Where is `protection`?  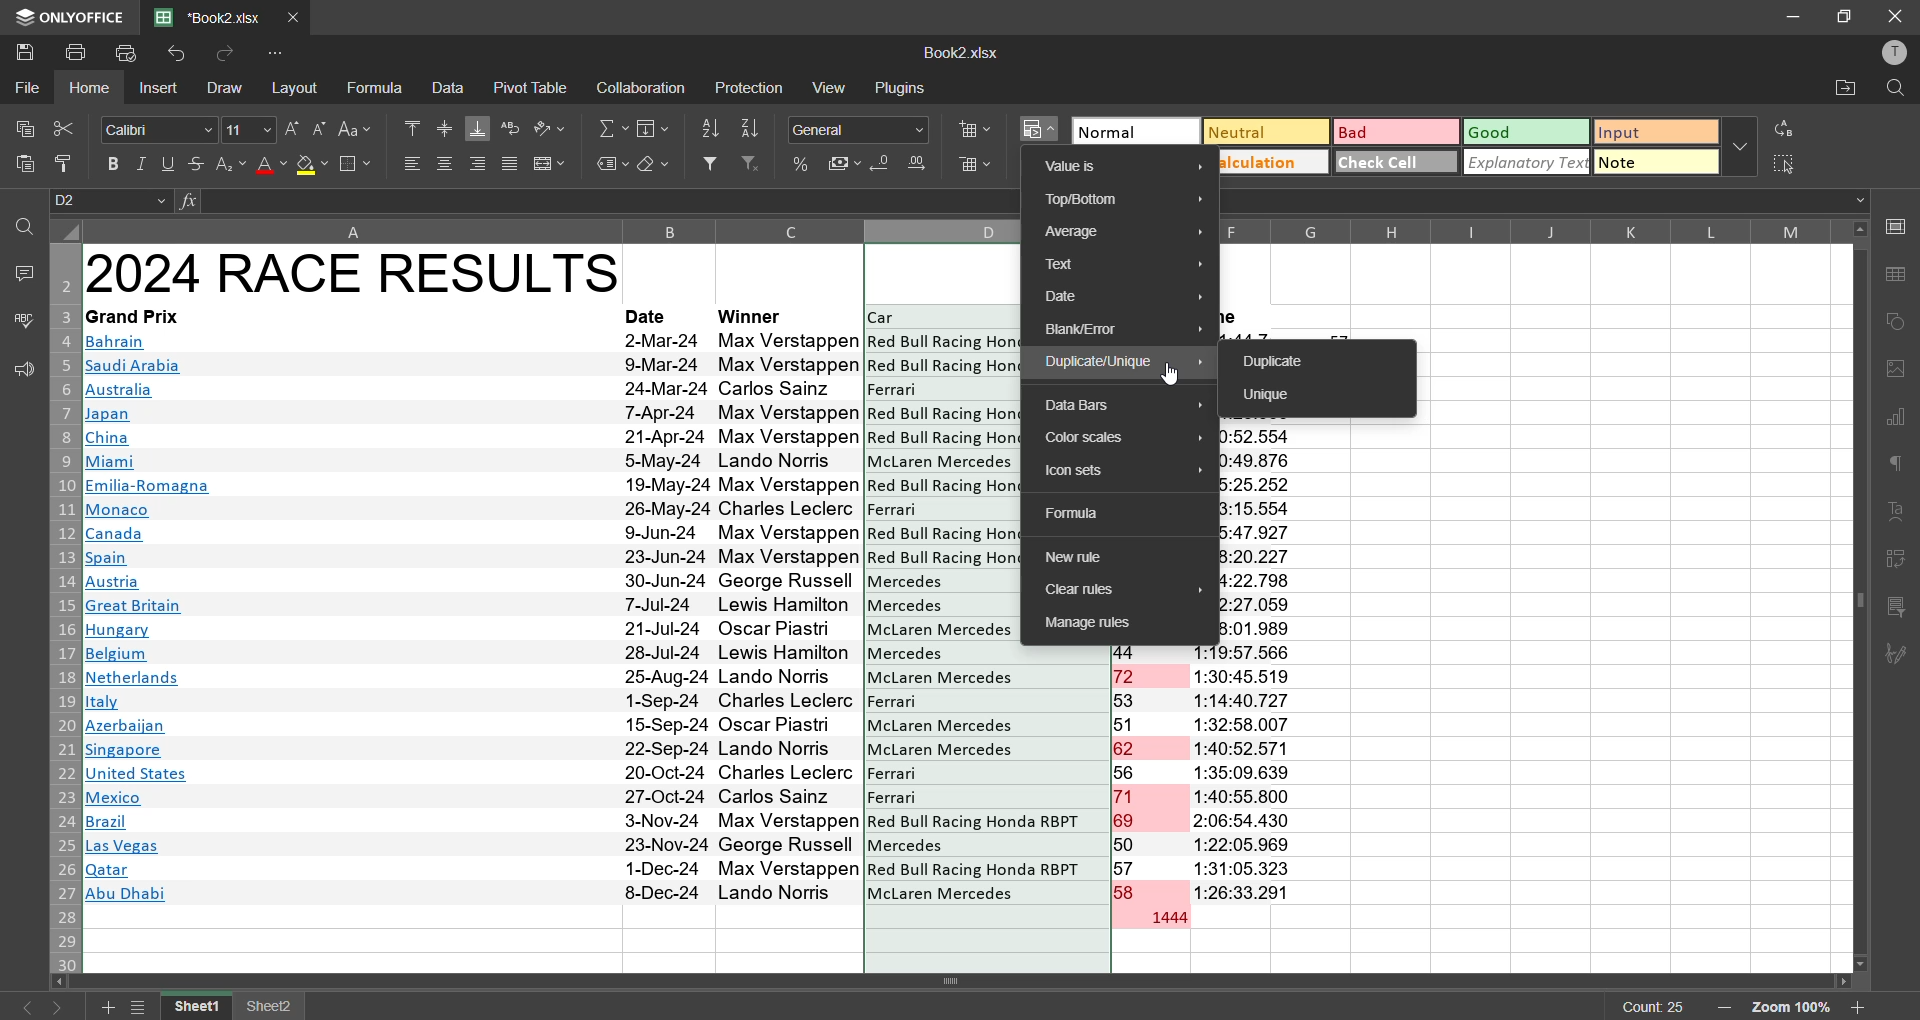 protection is located at coordinates (752, 90).